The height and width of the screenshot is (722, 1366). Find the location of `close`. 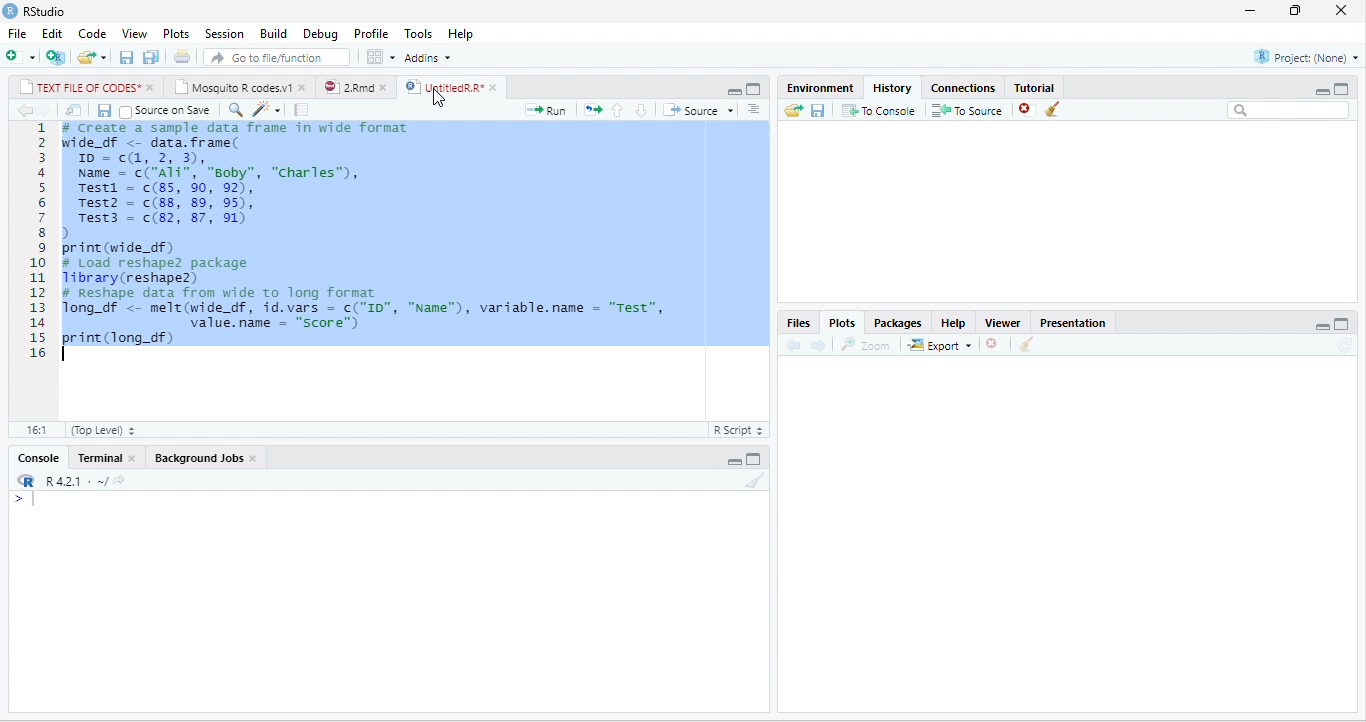

close is located at coordinates (304, 86).